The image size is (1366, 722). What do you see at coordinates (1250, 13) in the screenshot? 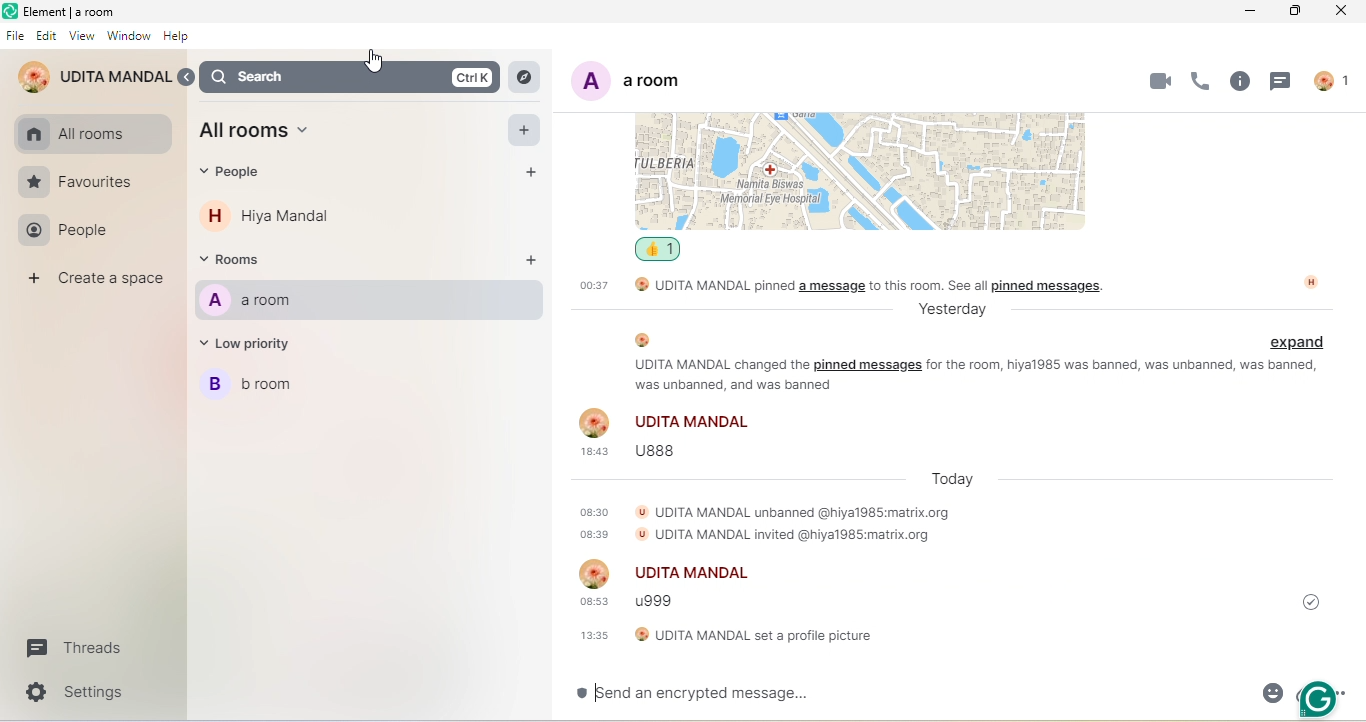
I see `Minimize` at bounding box center [1250, 13].